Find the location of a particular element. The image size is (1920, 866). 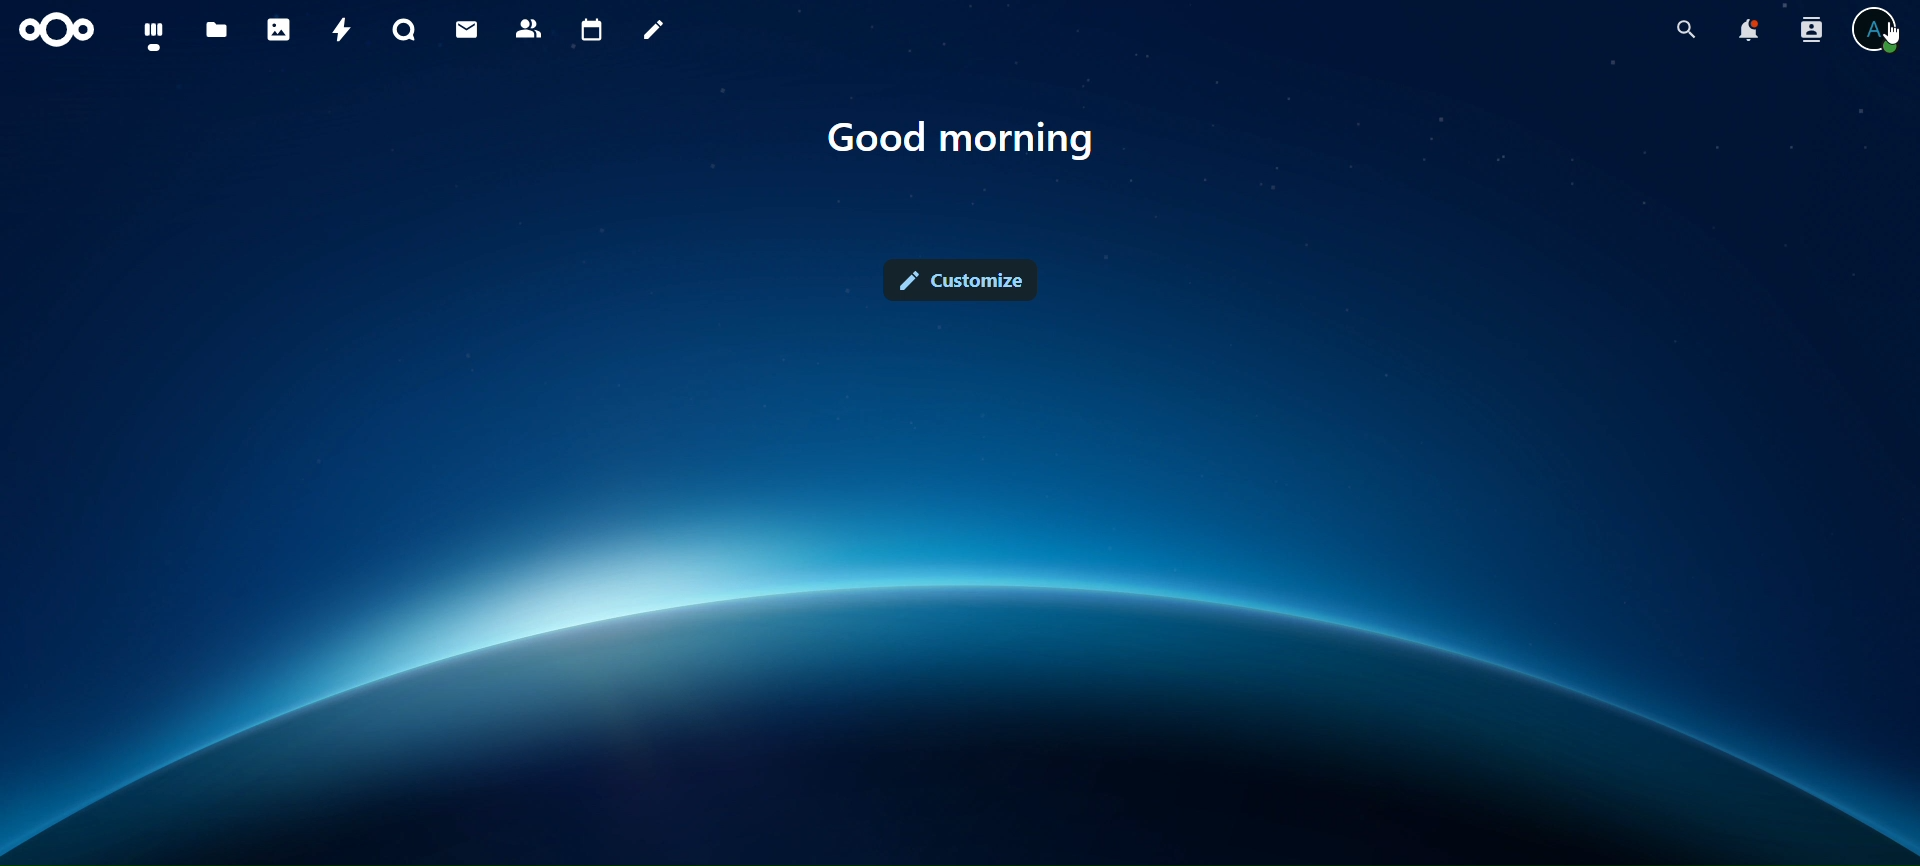

mail is located at coordinates (464, 30).